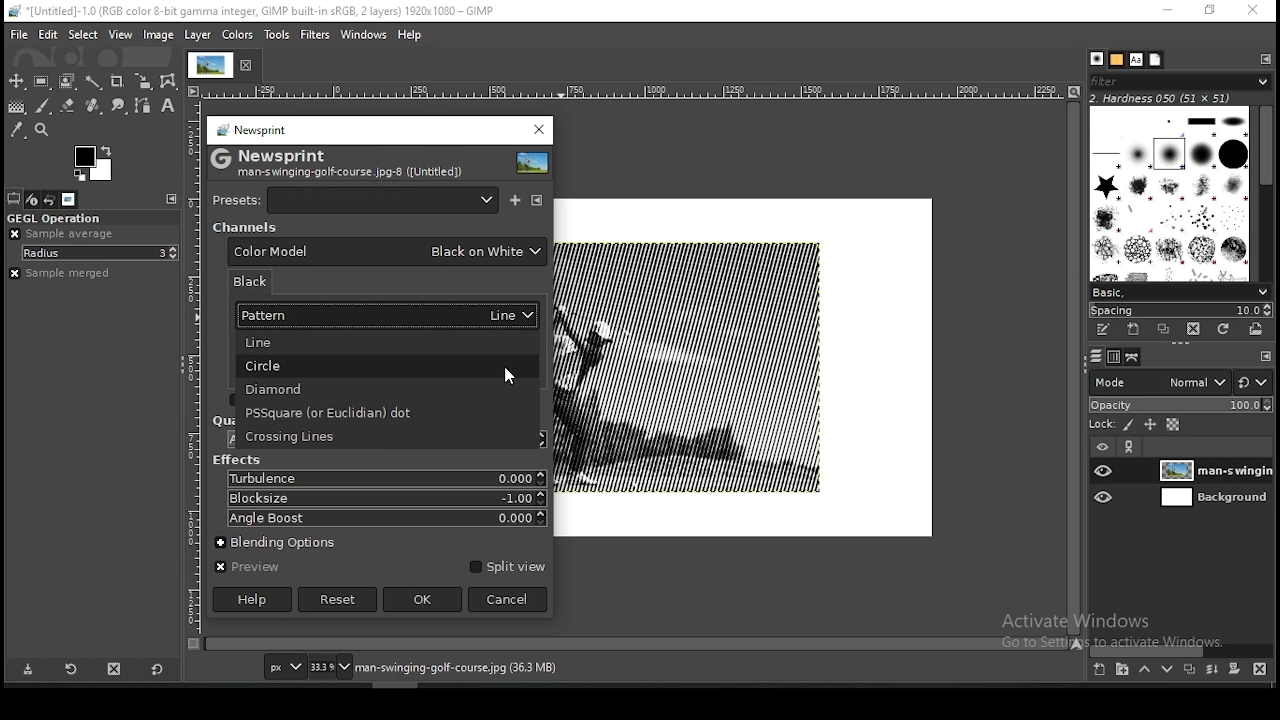 The width and height of the screenshot is (1280, 720). I want to click on tools, so click(275, 35).